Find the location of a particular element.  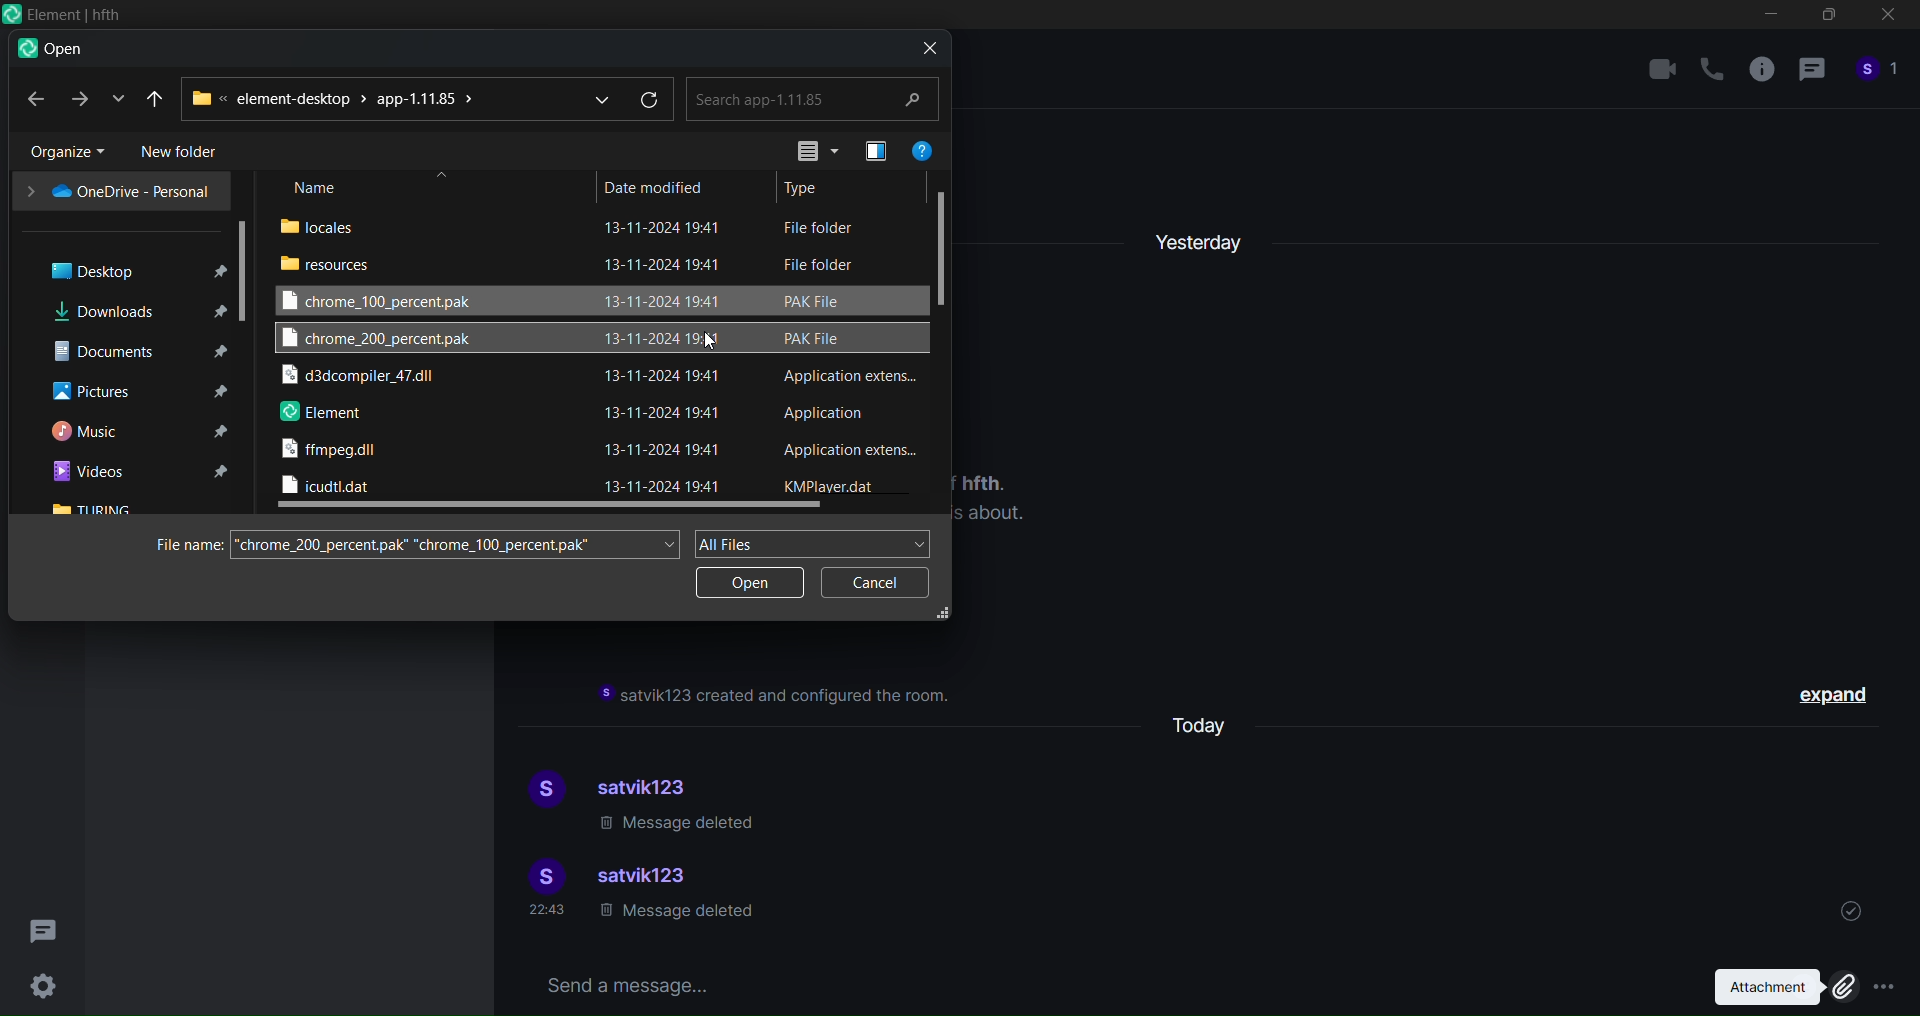

send a message is located at coordinates (1094, 983).